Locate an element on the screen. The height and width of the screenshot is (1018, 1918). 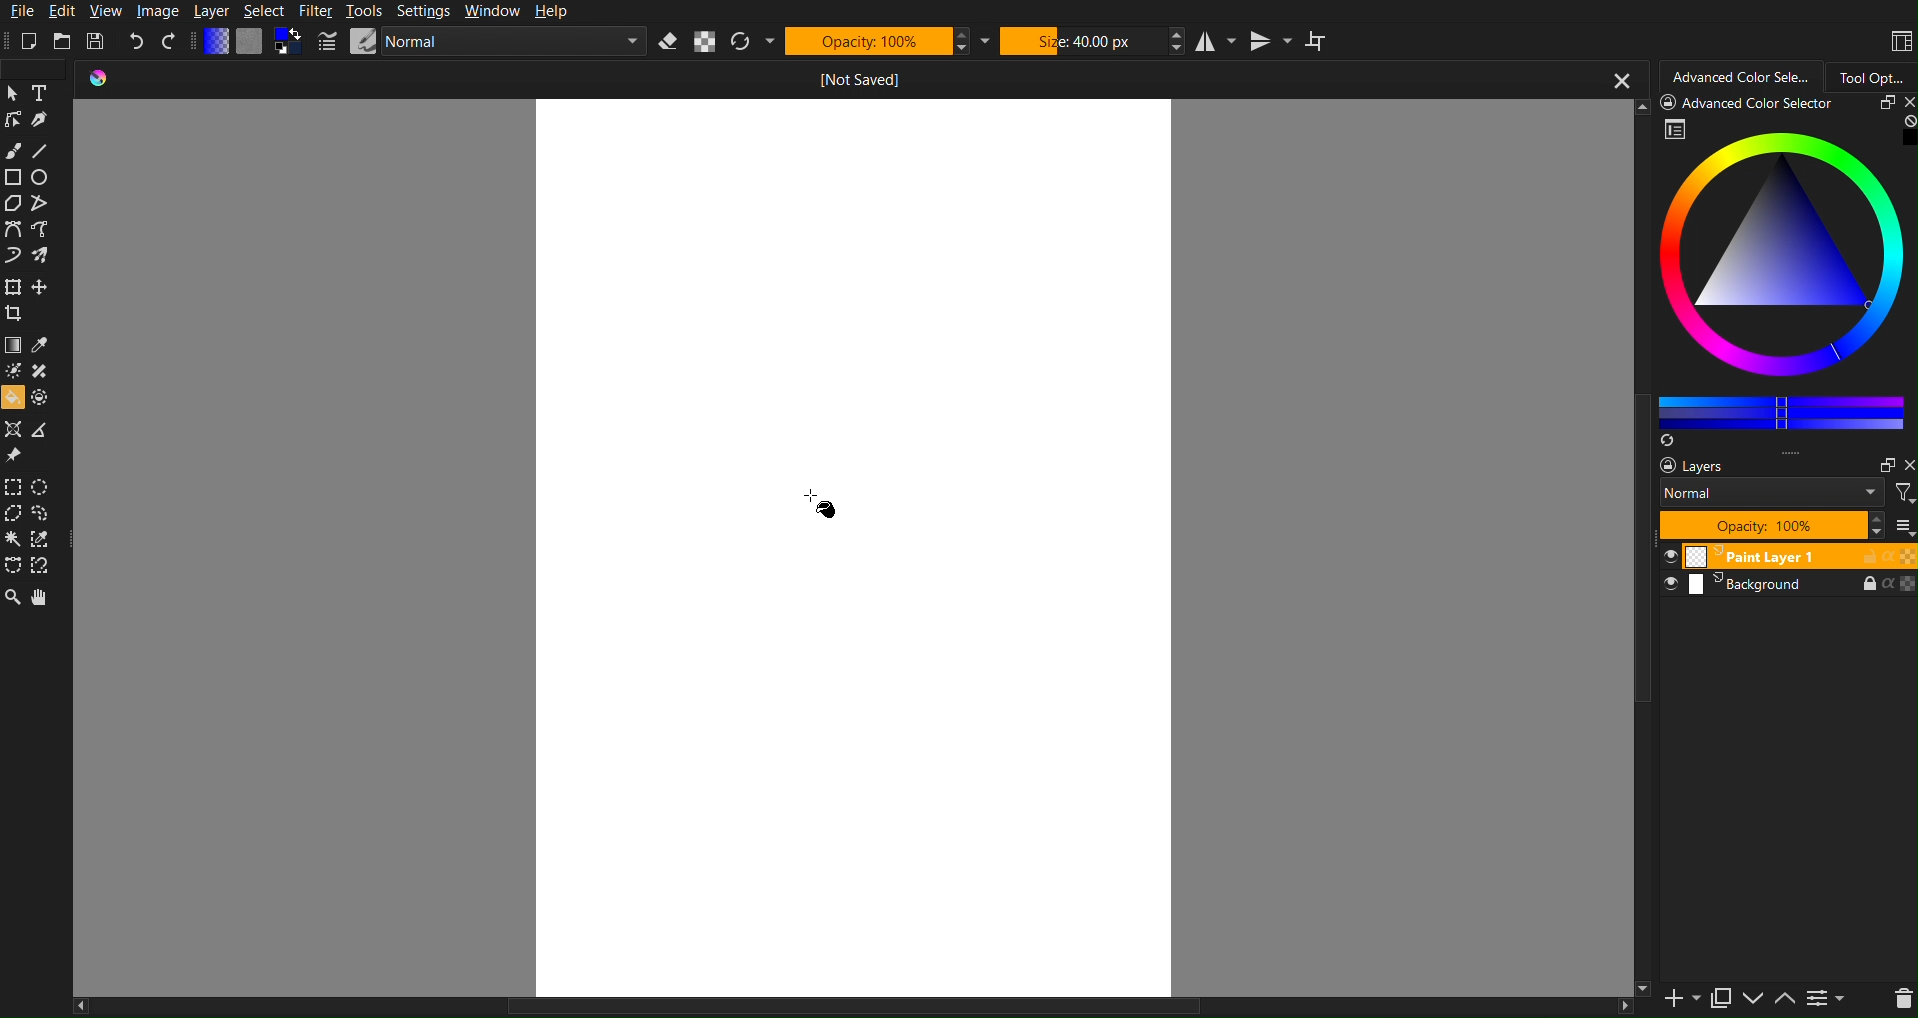
normal is located at coordinates (1769, 492).